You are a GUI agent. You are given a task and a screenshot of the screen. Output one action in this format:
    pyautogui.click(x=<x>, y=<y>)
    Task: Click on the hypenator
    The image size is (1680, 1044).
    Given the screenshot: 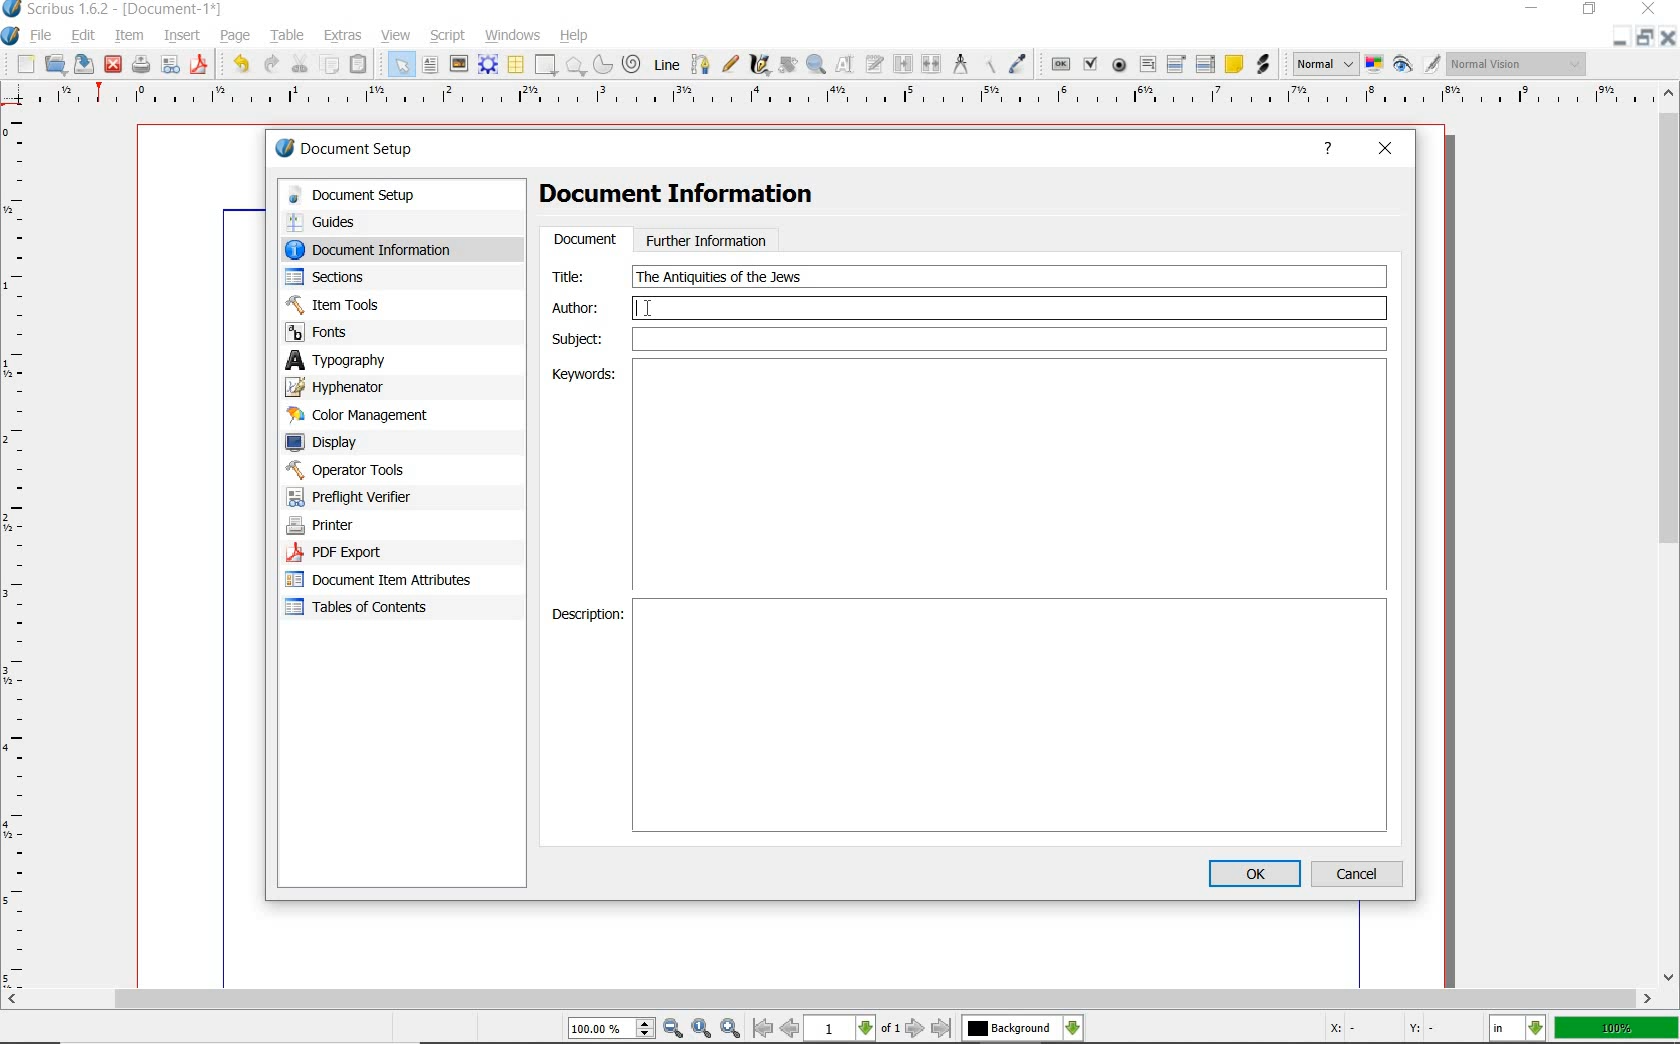 What is the action you would take?
    pyautogui.click(x=350, y=387)
    